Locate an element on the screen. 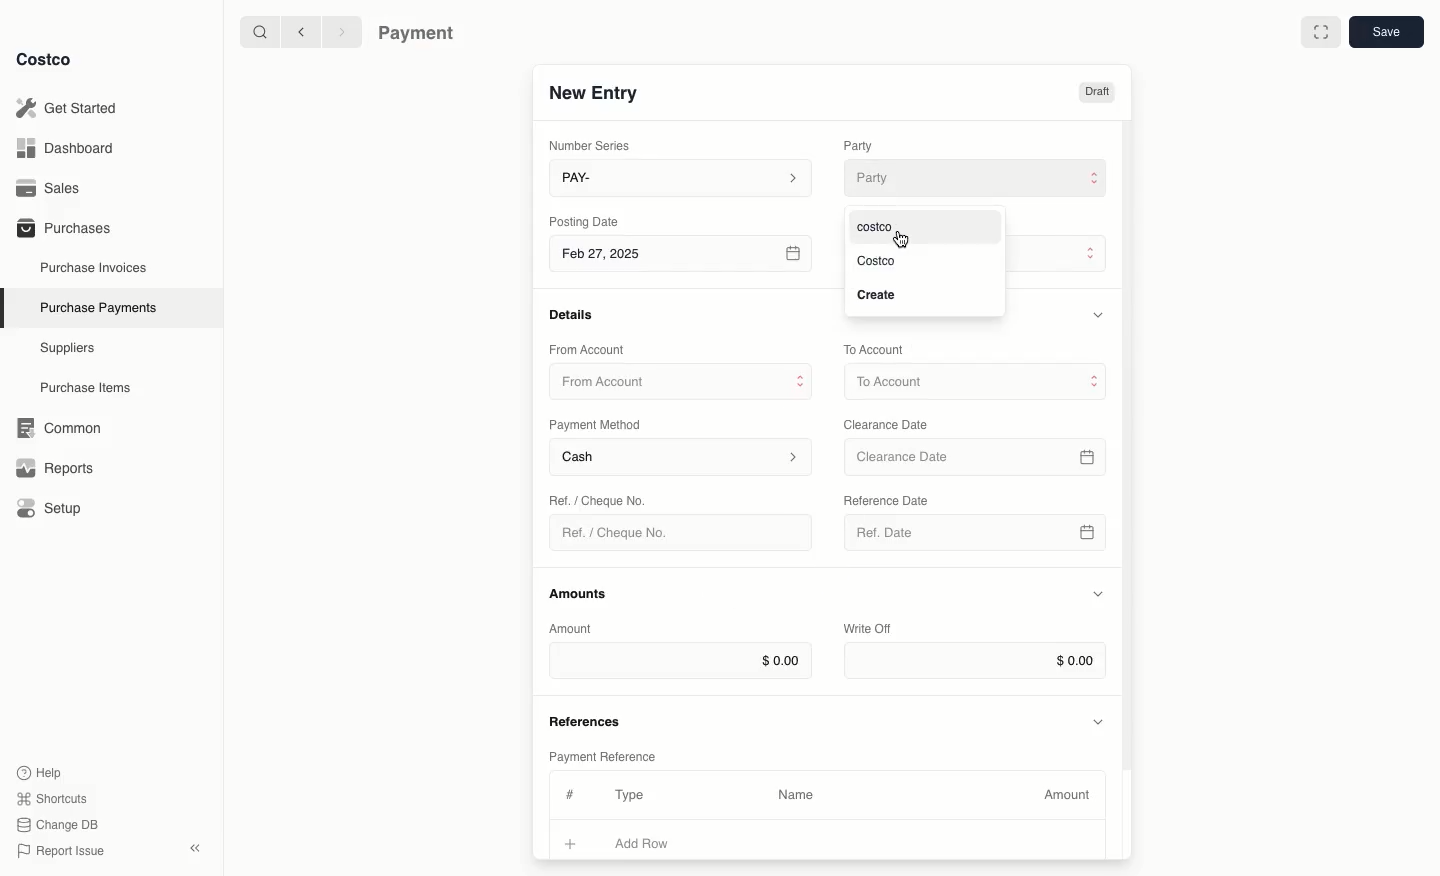 This screenshot has height=876, width=1440. Payment Method is located at coordinates (597, 424).